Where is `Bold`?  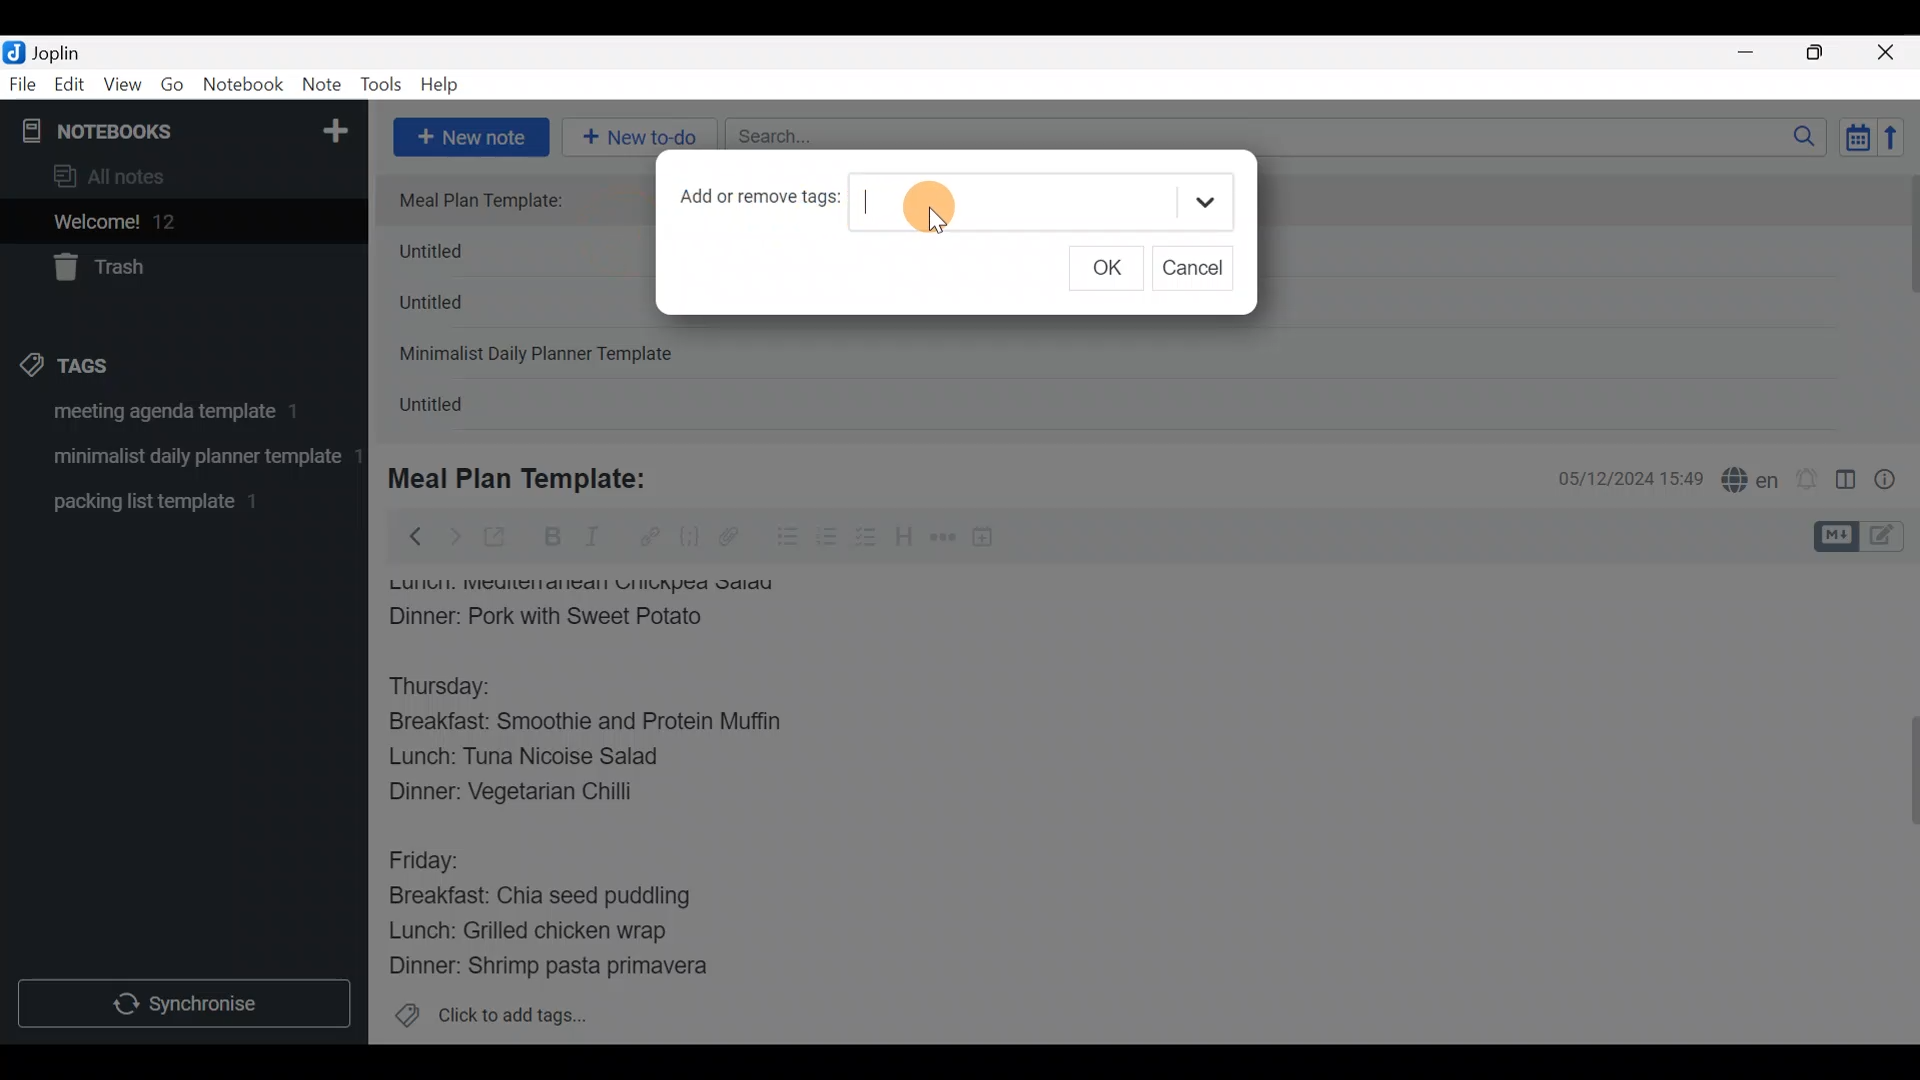 Bold is located at coordinates (551, 539).